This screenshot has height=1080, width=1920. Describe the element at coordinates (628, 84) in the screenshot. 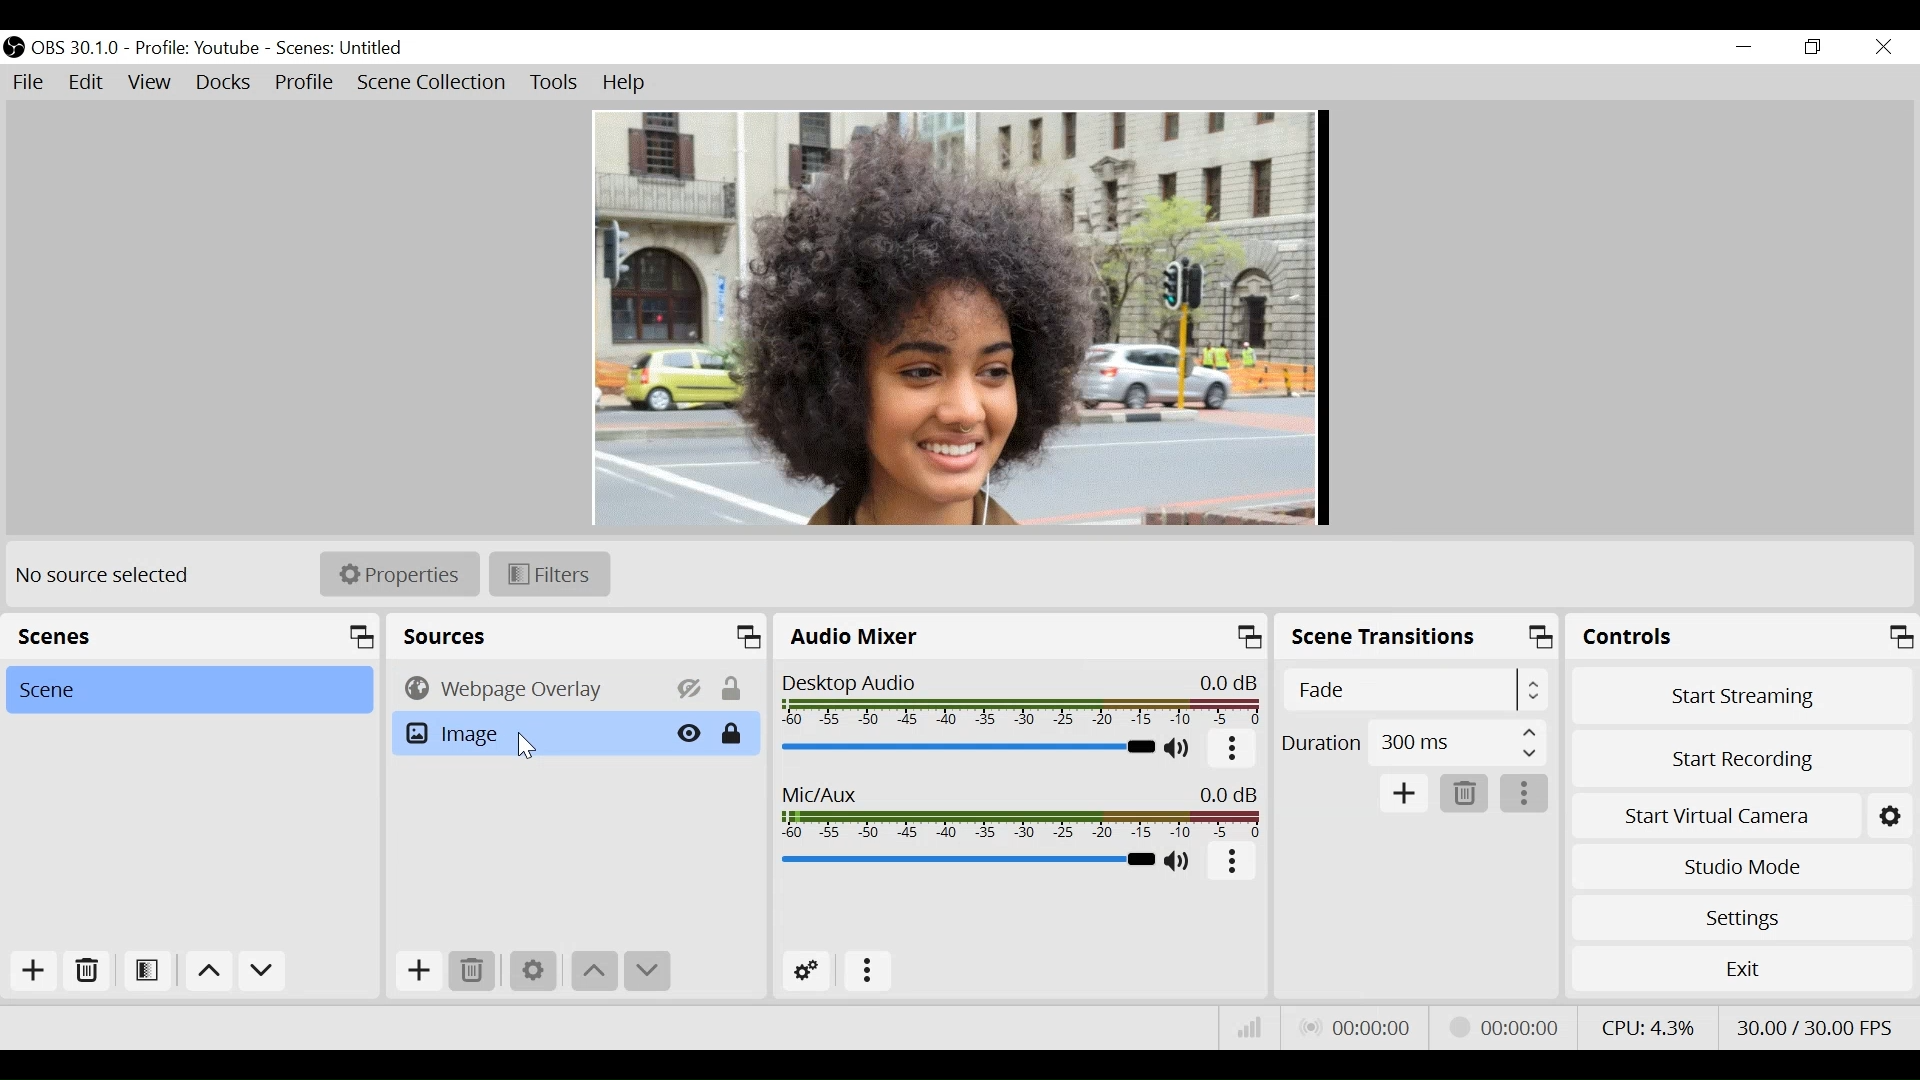

I see `Help` at that location.